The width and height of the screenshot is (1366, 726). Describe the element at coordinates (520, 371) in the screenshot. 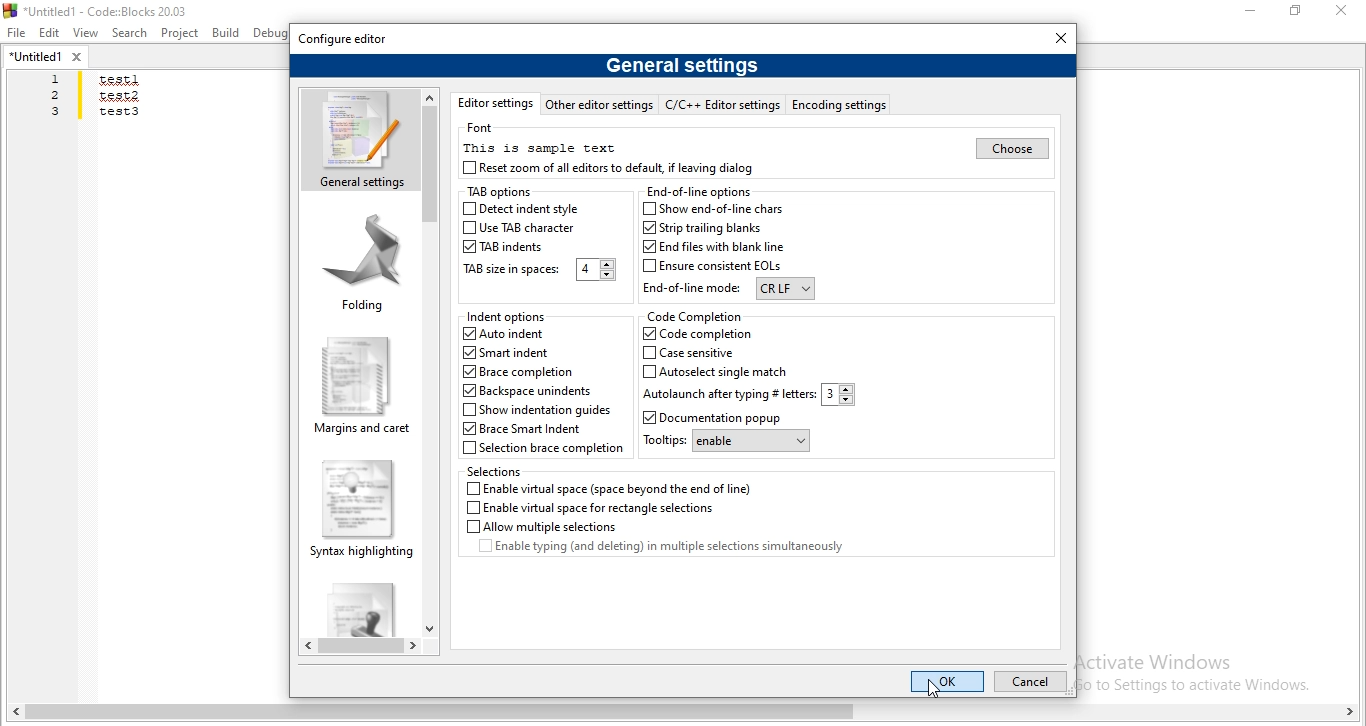

I see `Brace completion` at that location.